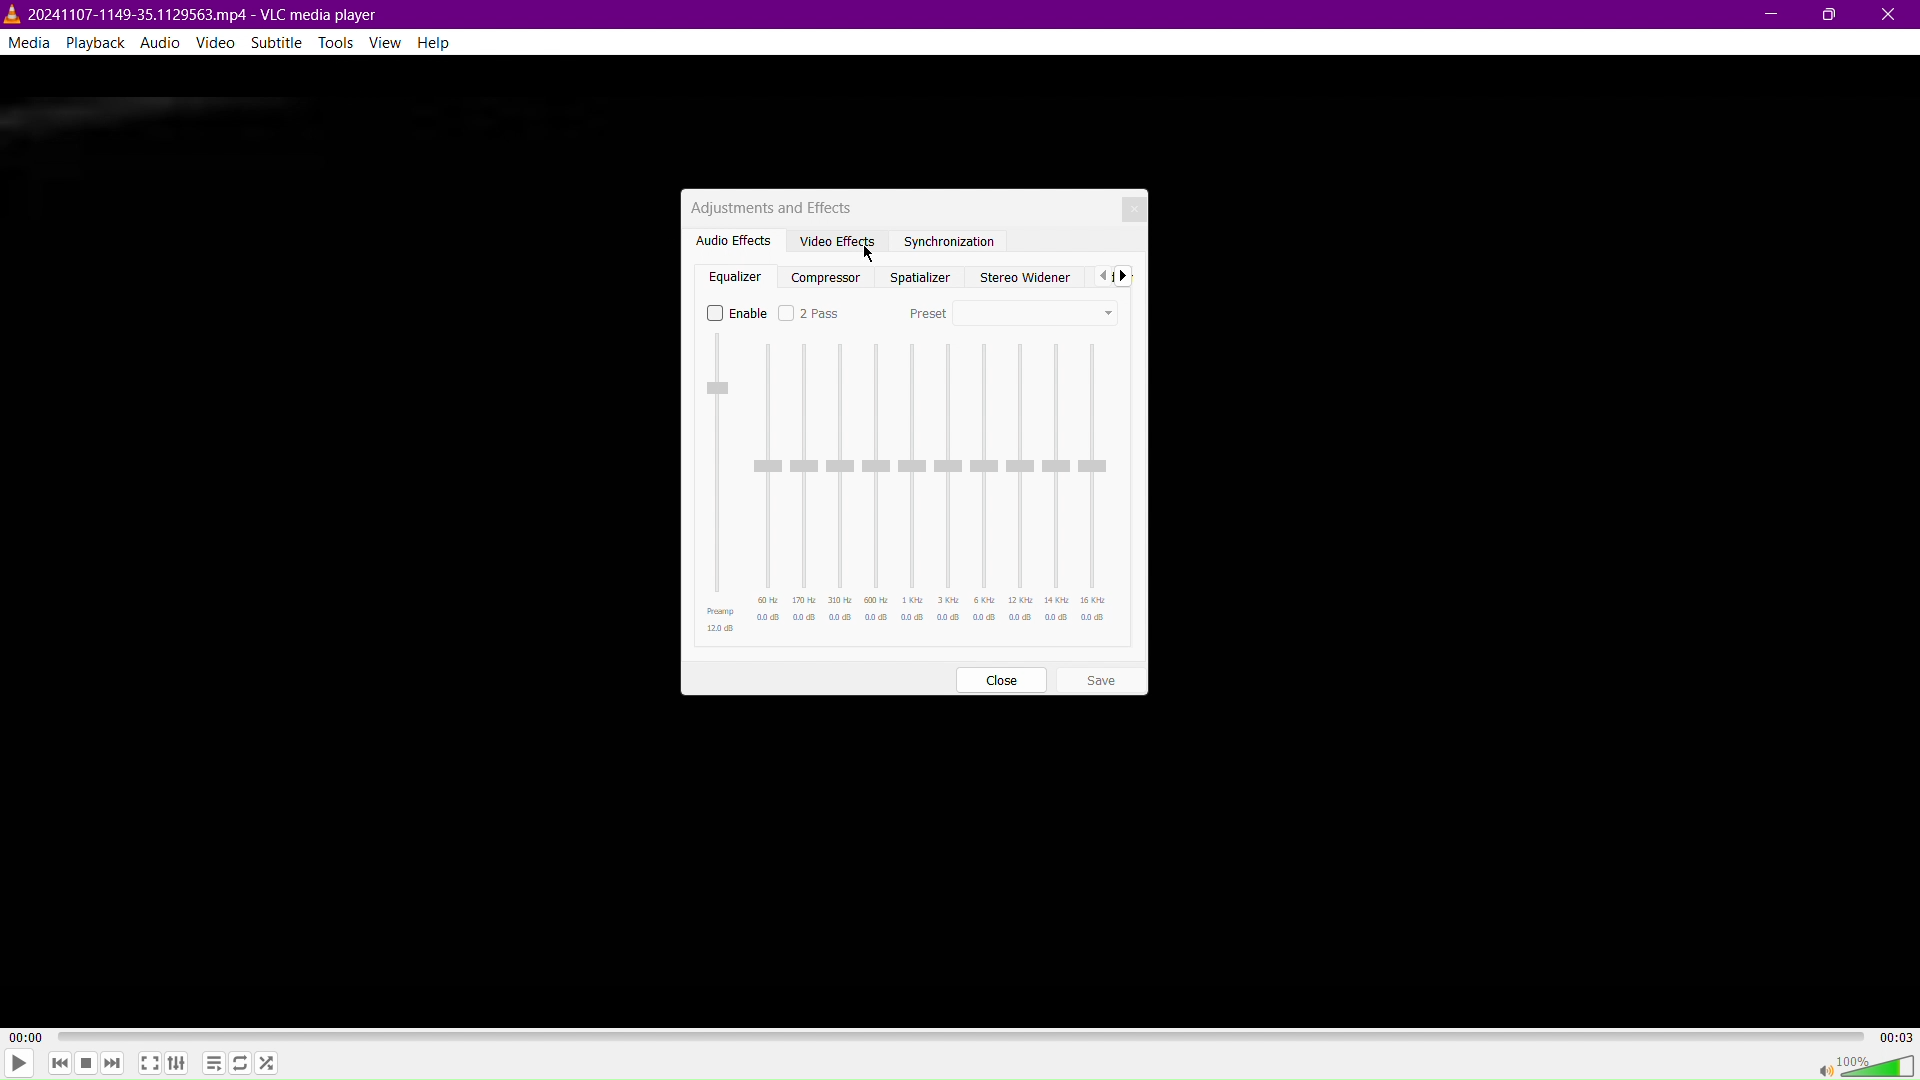  Describe the element at coordinates (737, 312) in the screenshot. I see `Enable` at that location.